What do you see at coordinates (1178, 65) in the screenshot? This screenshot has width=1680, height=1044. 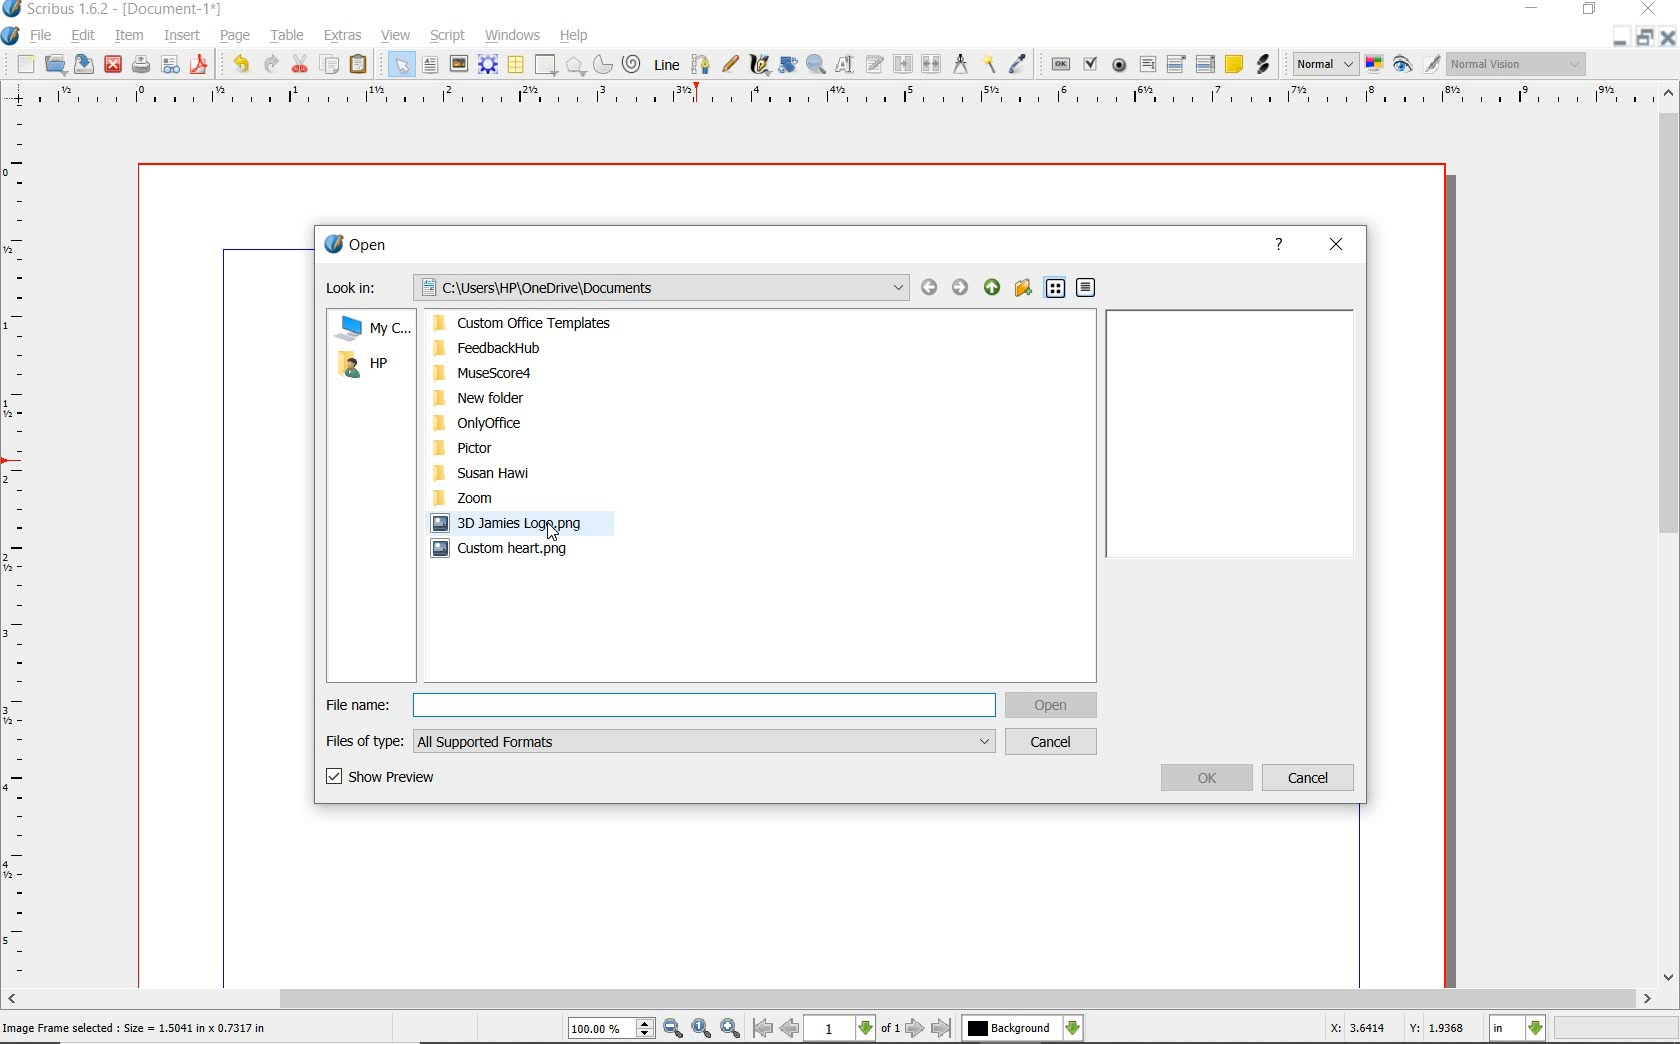 I see `pdf combo box` at bounding box center [1178, 65].